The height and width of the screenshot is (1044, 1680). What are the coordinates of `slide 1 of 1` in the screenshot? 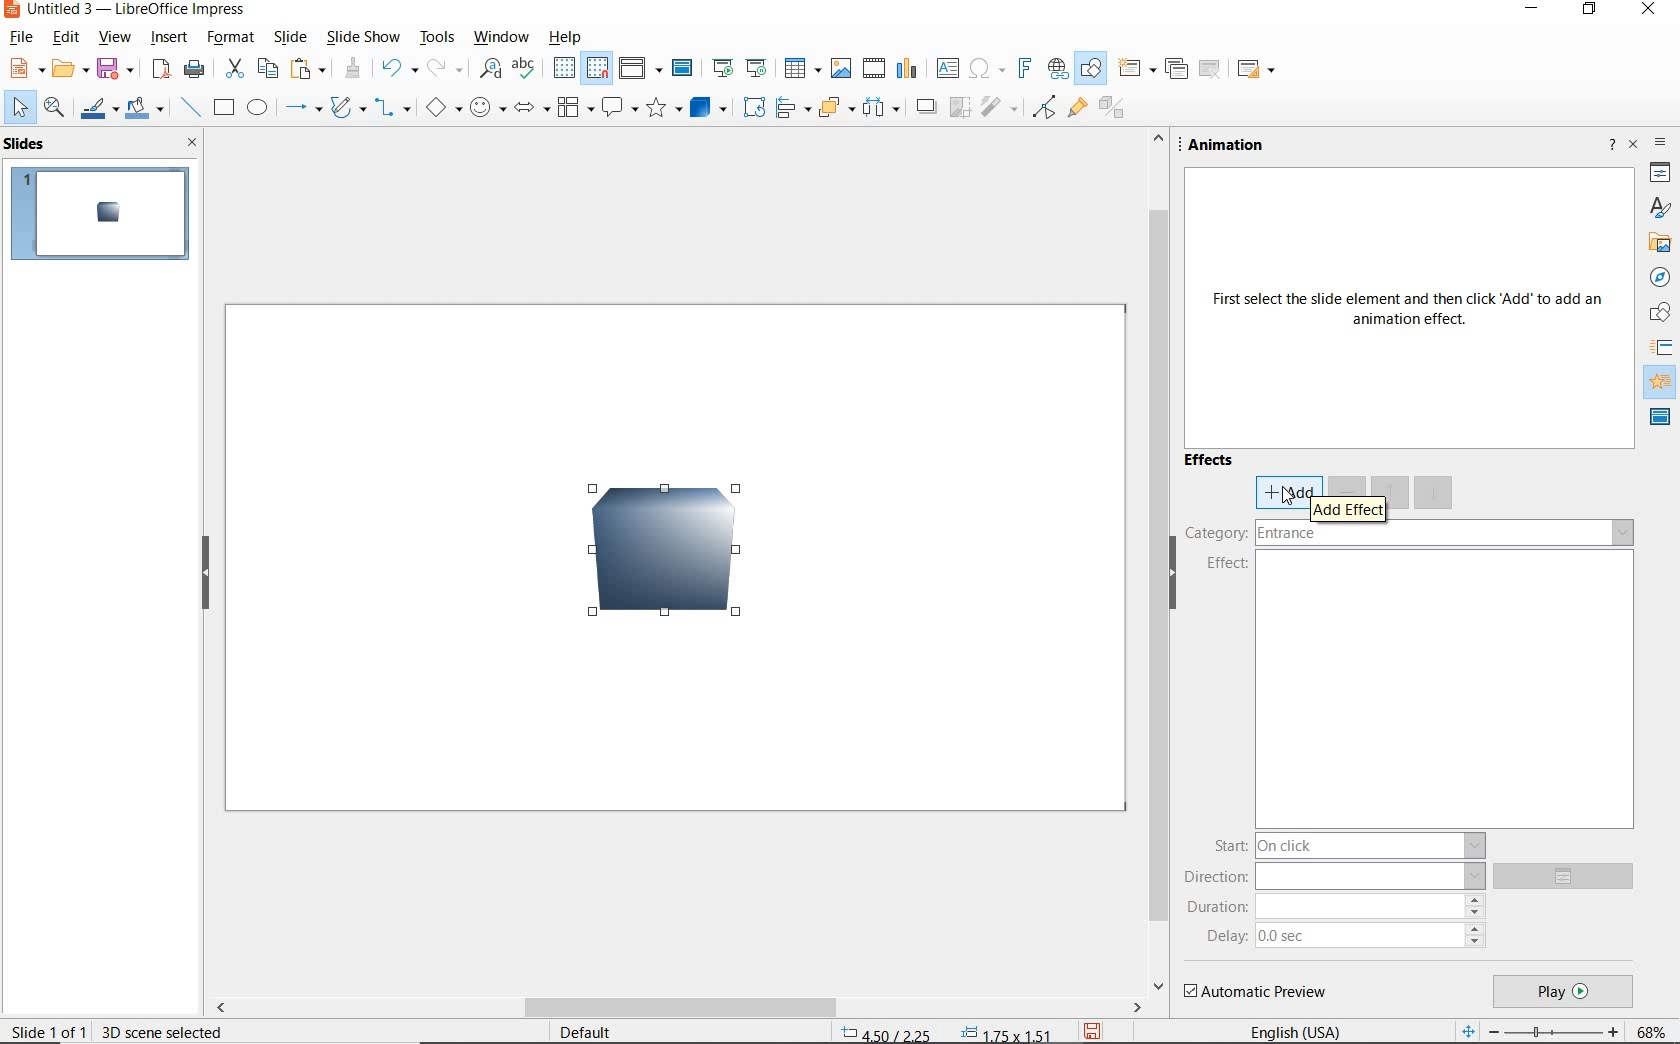 It's located at (49, 1030).